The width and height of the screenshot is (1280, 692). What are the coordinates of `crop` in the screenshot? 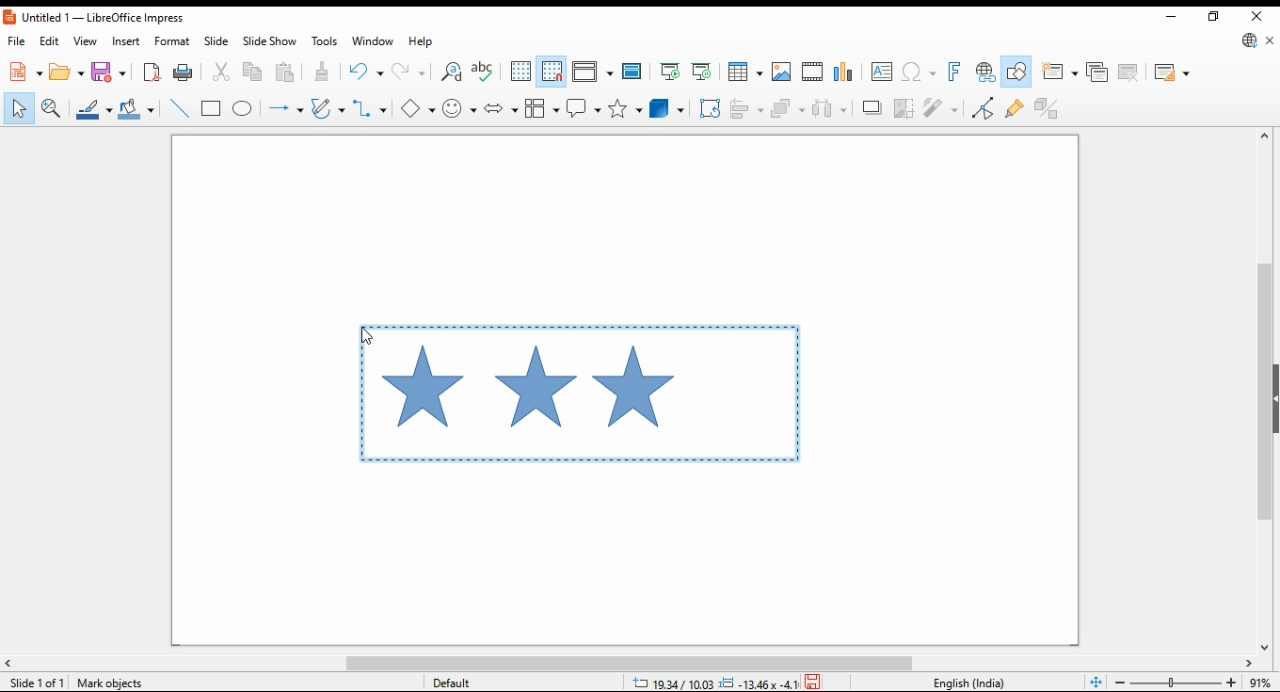 It's located at (903, 108).